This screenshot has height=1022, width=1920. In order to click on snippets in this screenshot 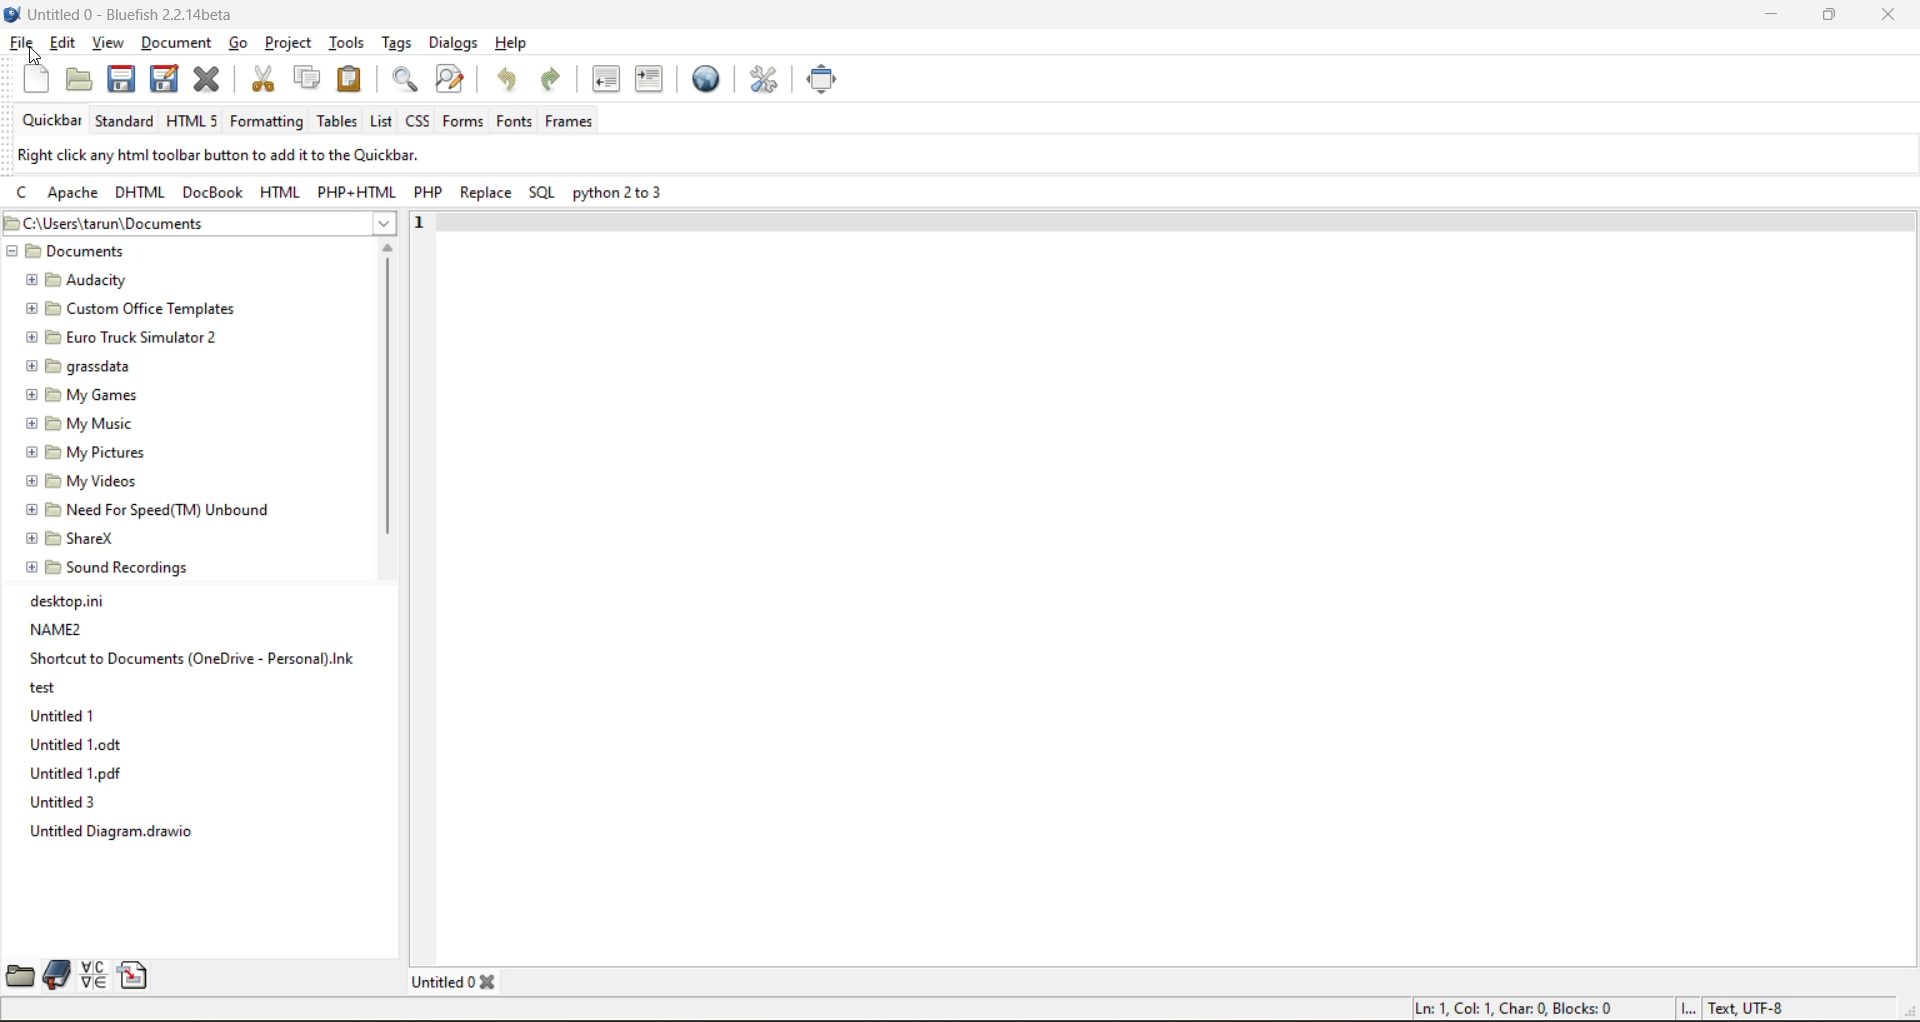, I will do `click(136, 975)`.